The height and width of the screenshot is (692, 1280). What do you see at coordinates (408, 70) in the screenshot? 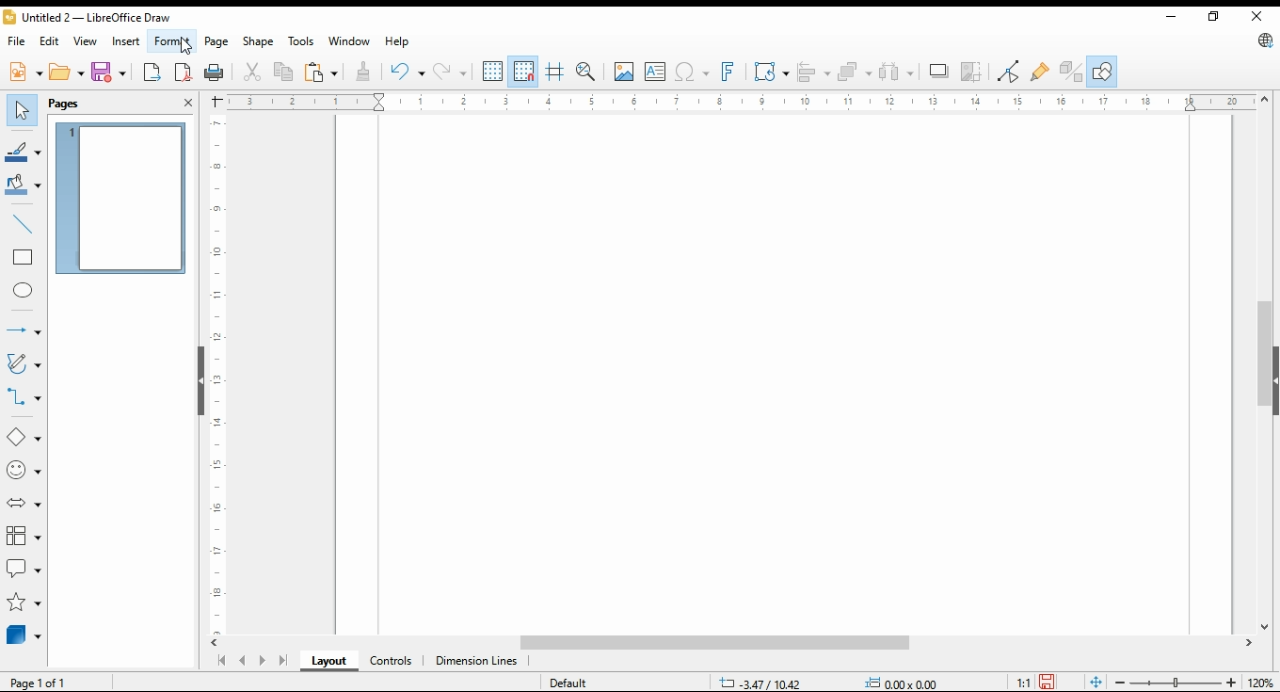
I see `undo` at bounding box center [408, 70].